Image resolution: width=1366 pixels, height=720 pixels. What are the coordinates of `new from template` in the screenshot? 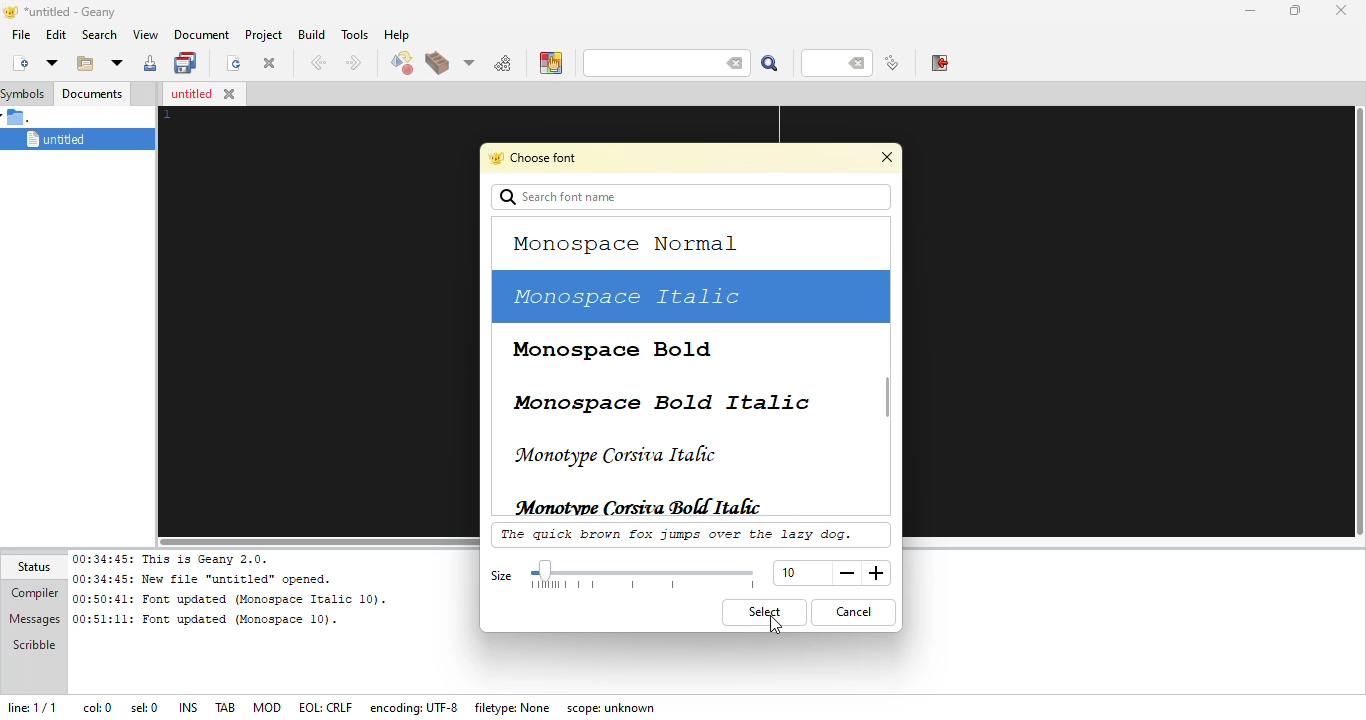 It's located at (51, 62).